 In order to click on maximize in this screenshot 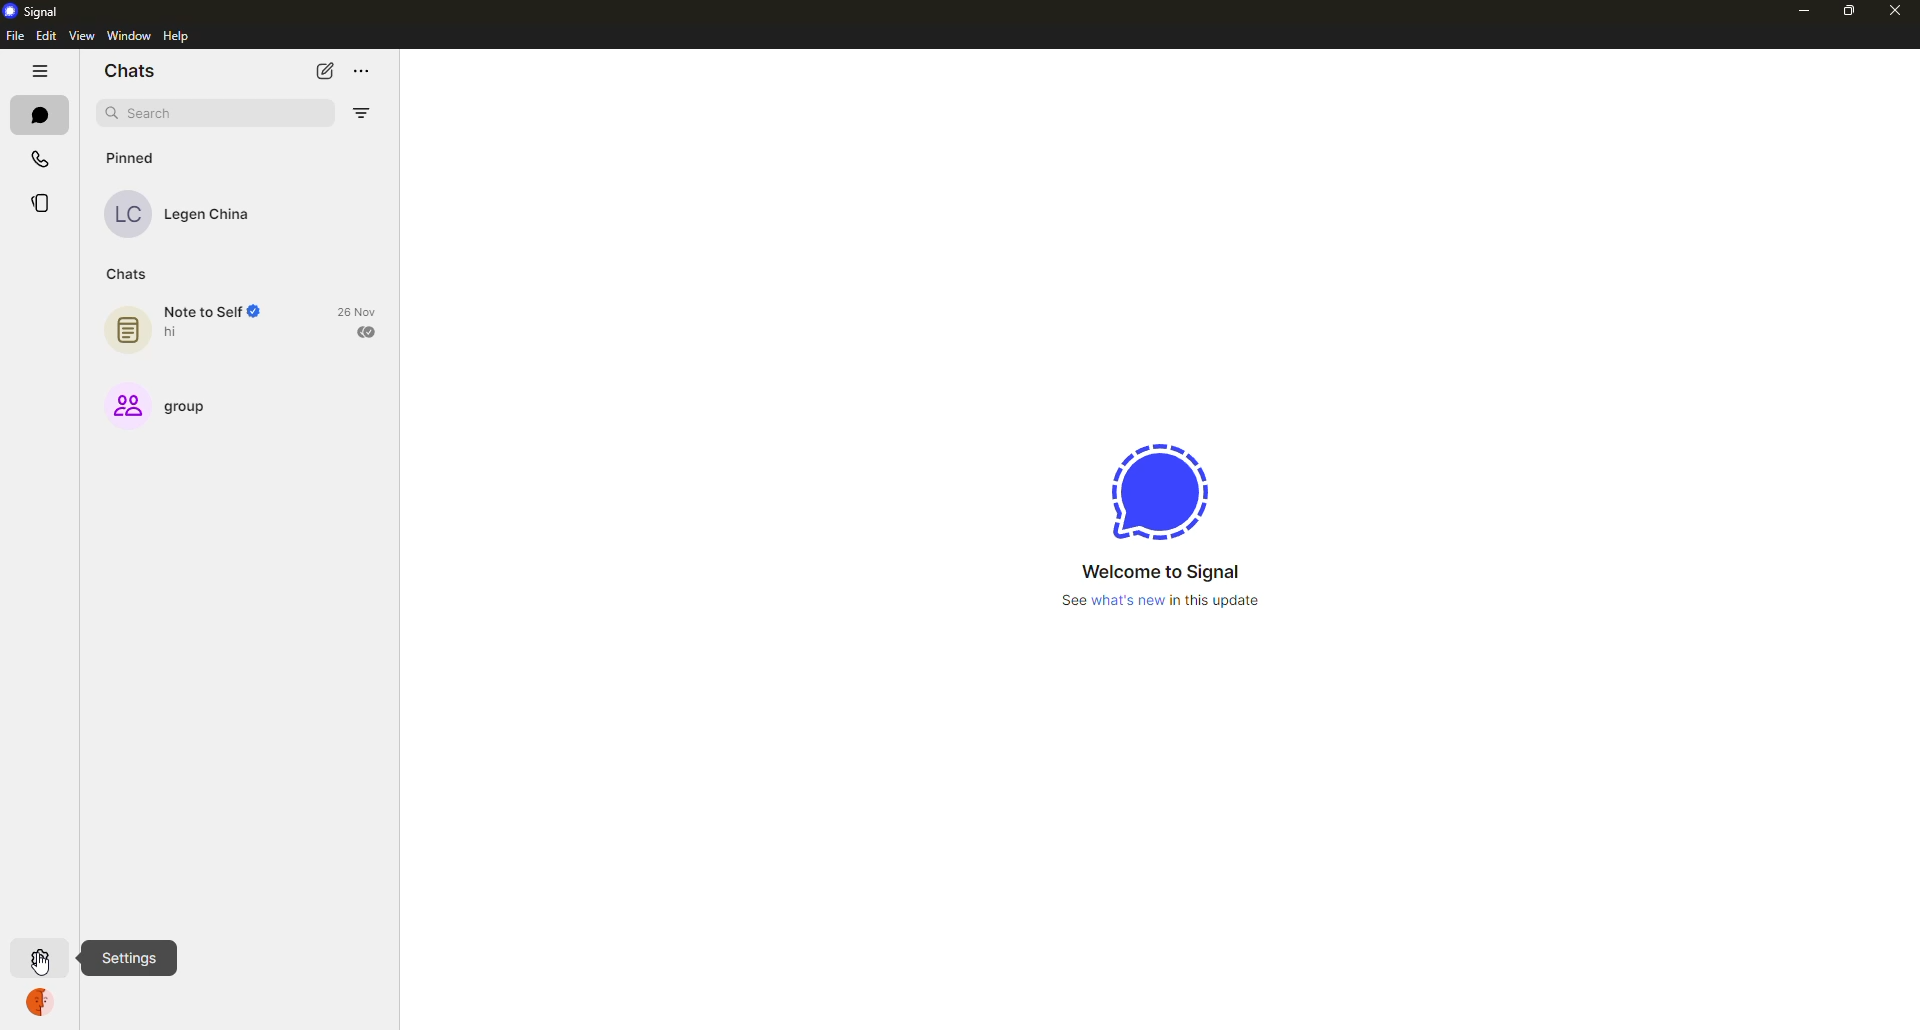, I will do `click(1842, 11)`.